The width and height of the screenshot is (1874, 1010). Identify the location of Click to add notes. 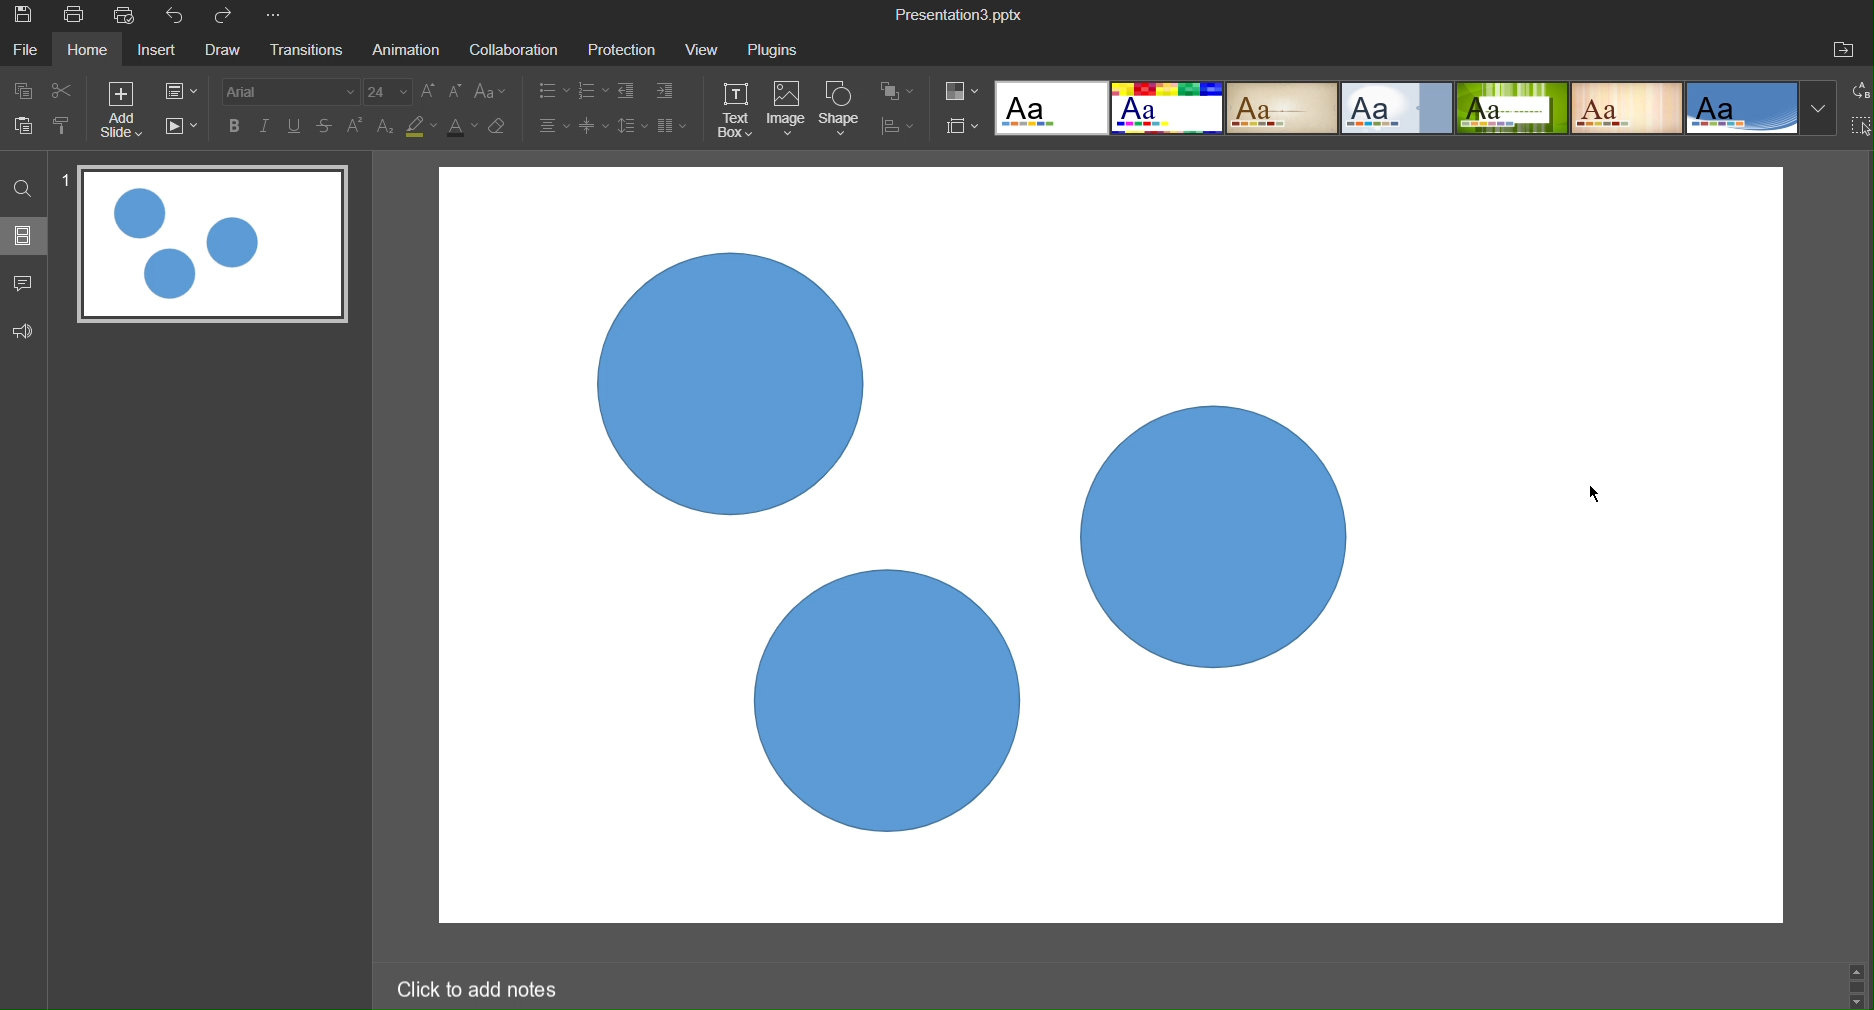
(481, 988).